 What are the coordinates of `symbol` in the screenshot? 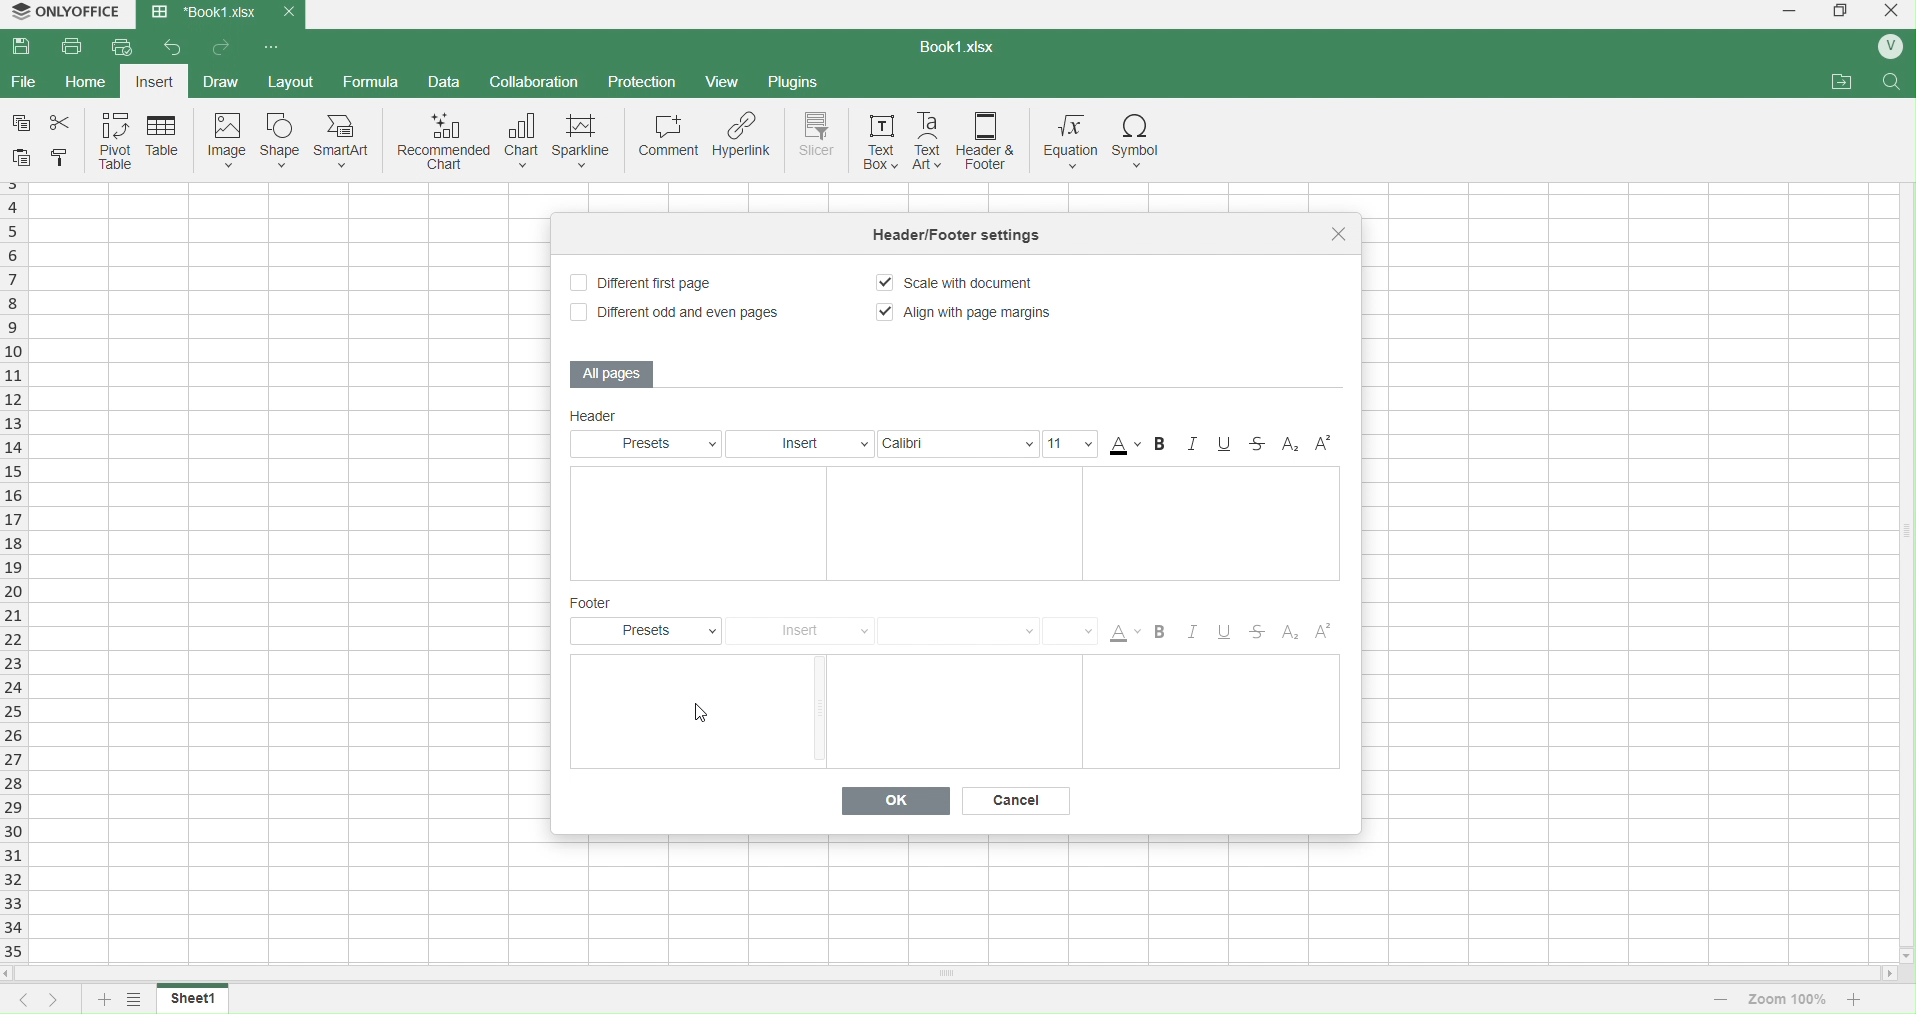 It's located at (1136, 141).